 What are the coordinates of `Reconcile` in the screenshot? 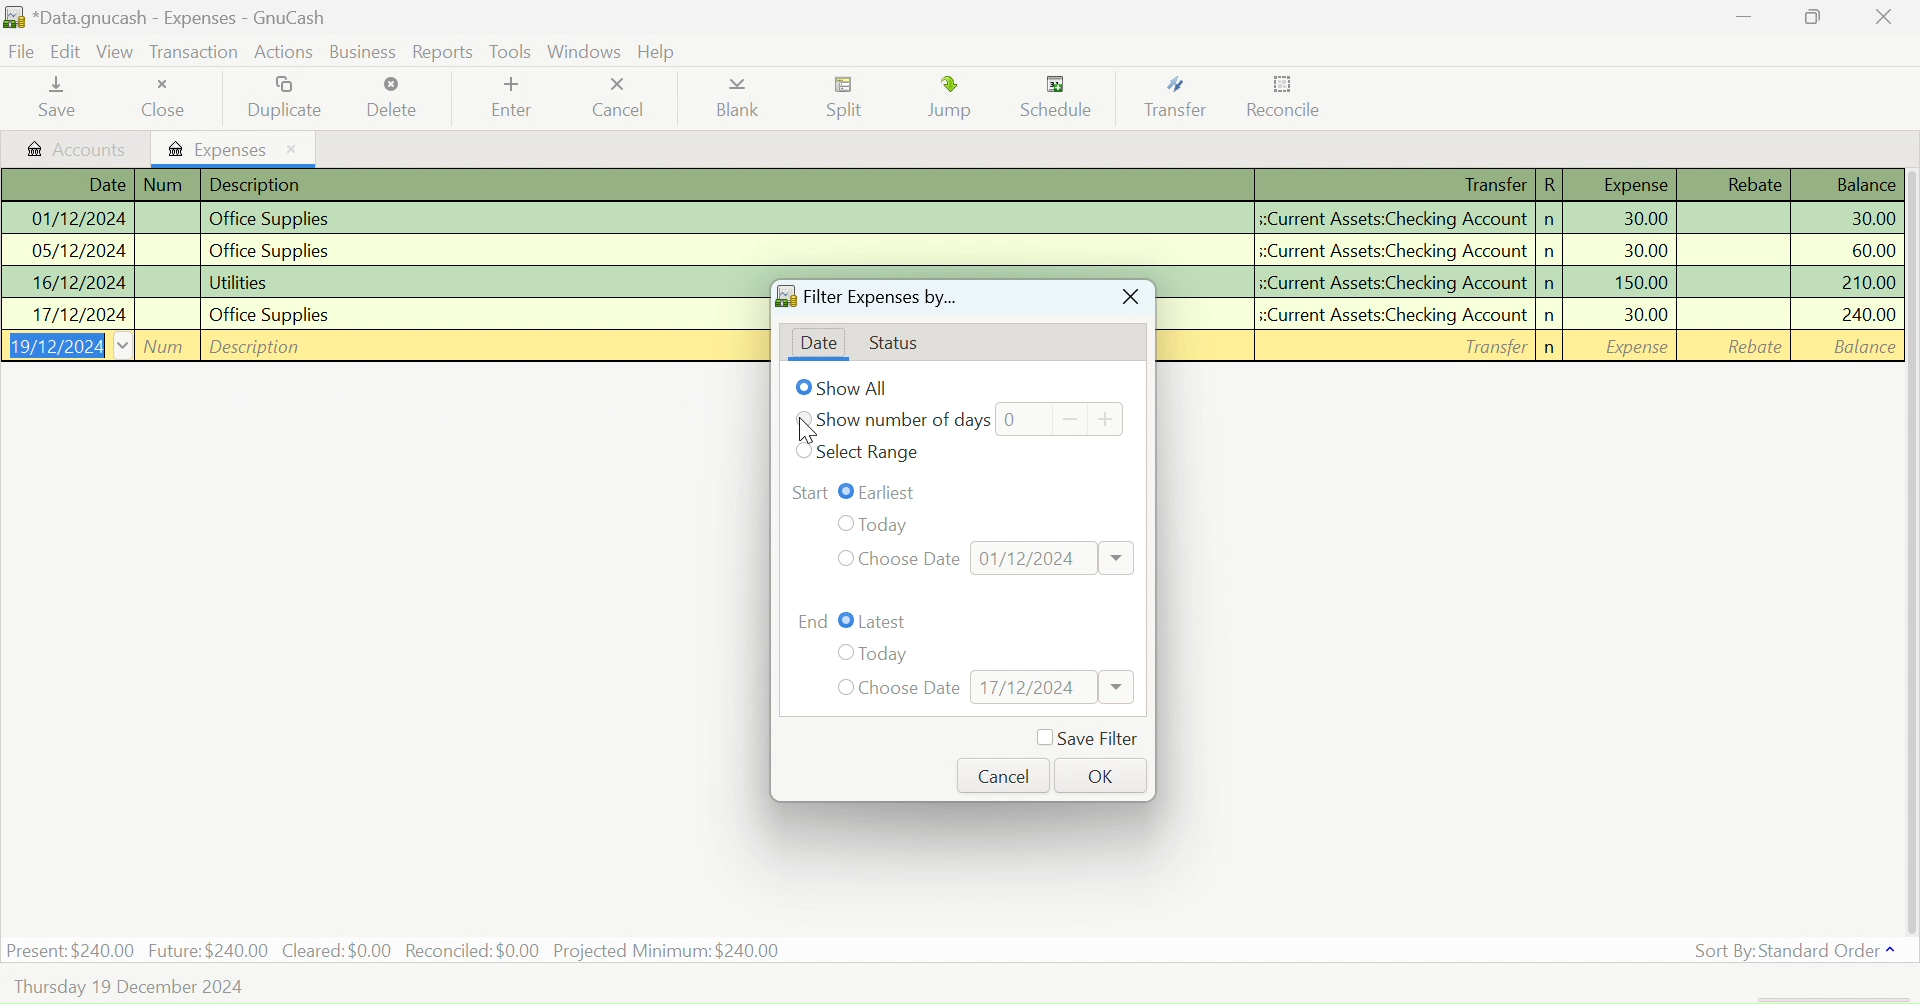 It's located at (1285, 101).